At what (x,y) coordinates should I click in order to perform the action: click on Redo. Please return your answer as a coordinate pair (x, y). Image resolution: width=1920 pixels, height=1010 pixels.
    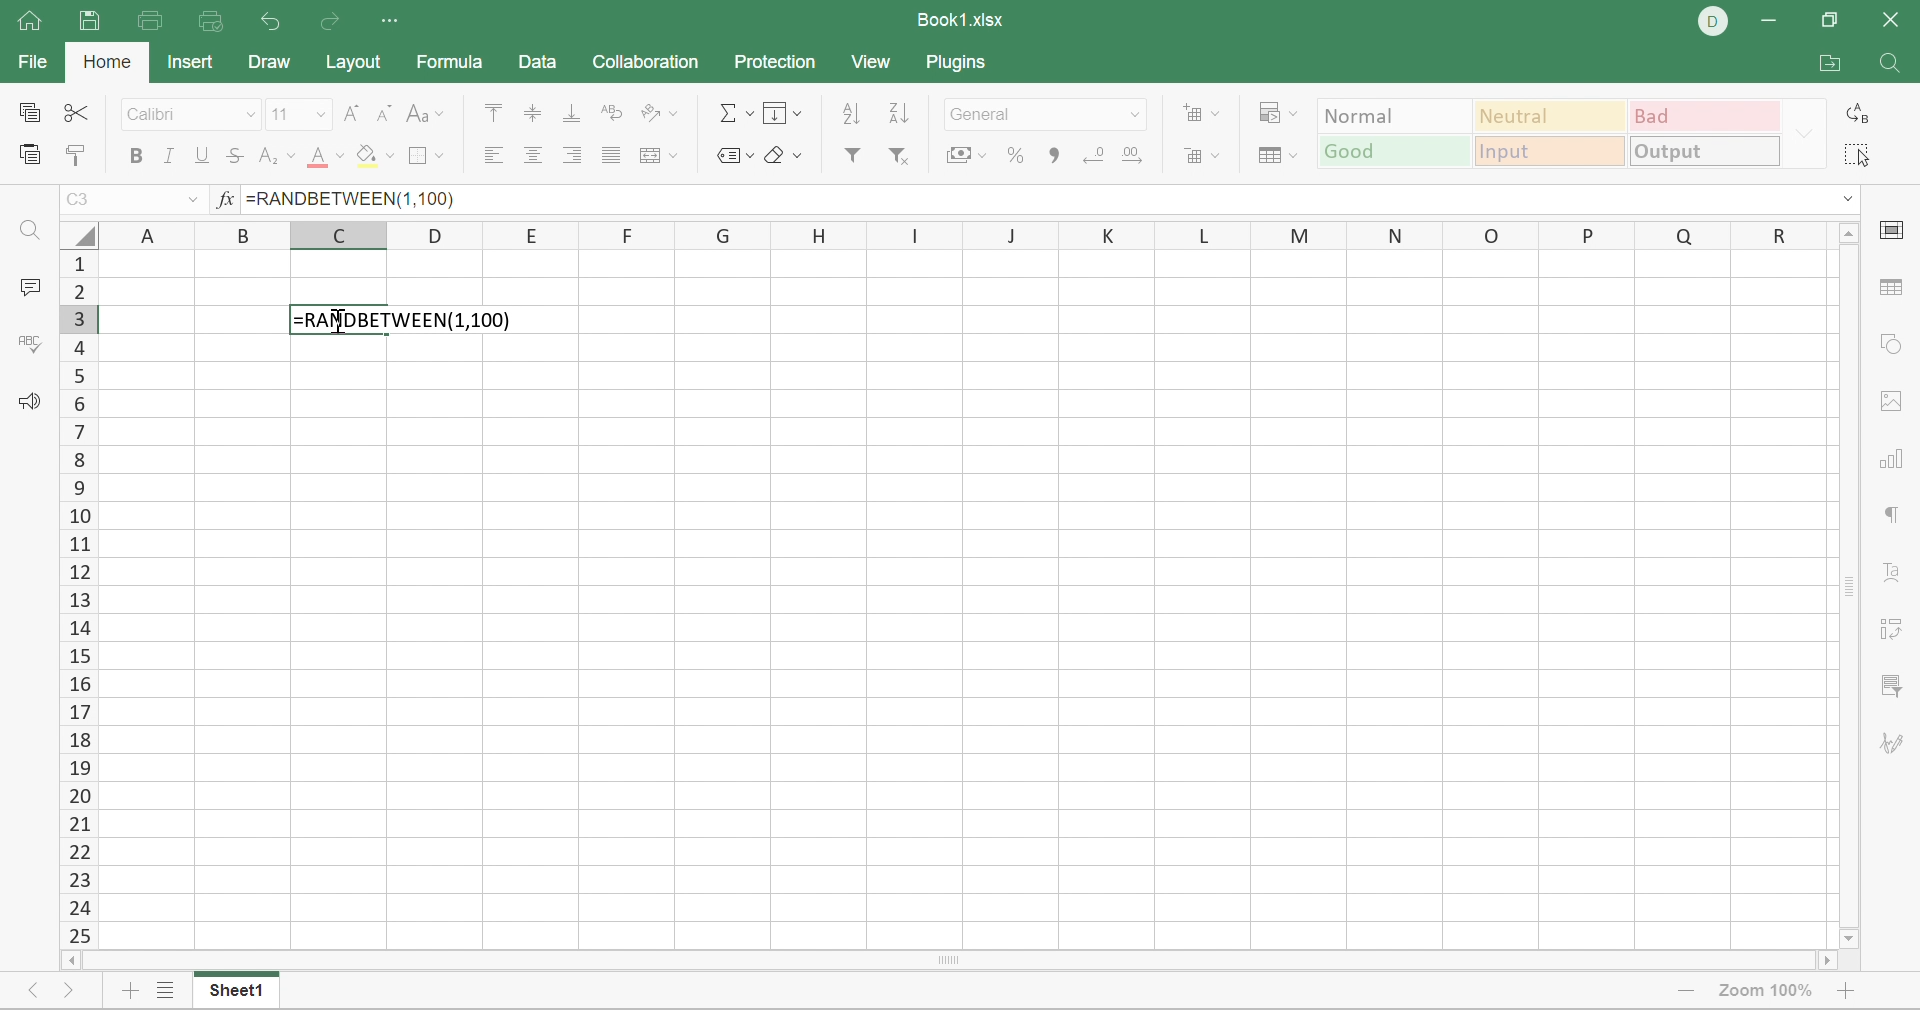
    Looking at the image, I should click on (327, 24).